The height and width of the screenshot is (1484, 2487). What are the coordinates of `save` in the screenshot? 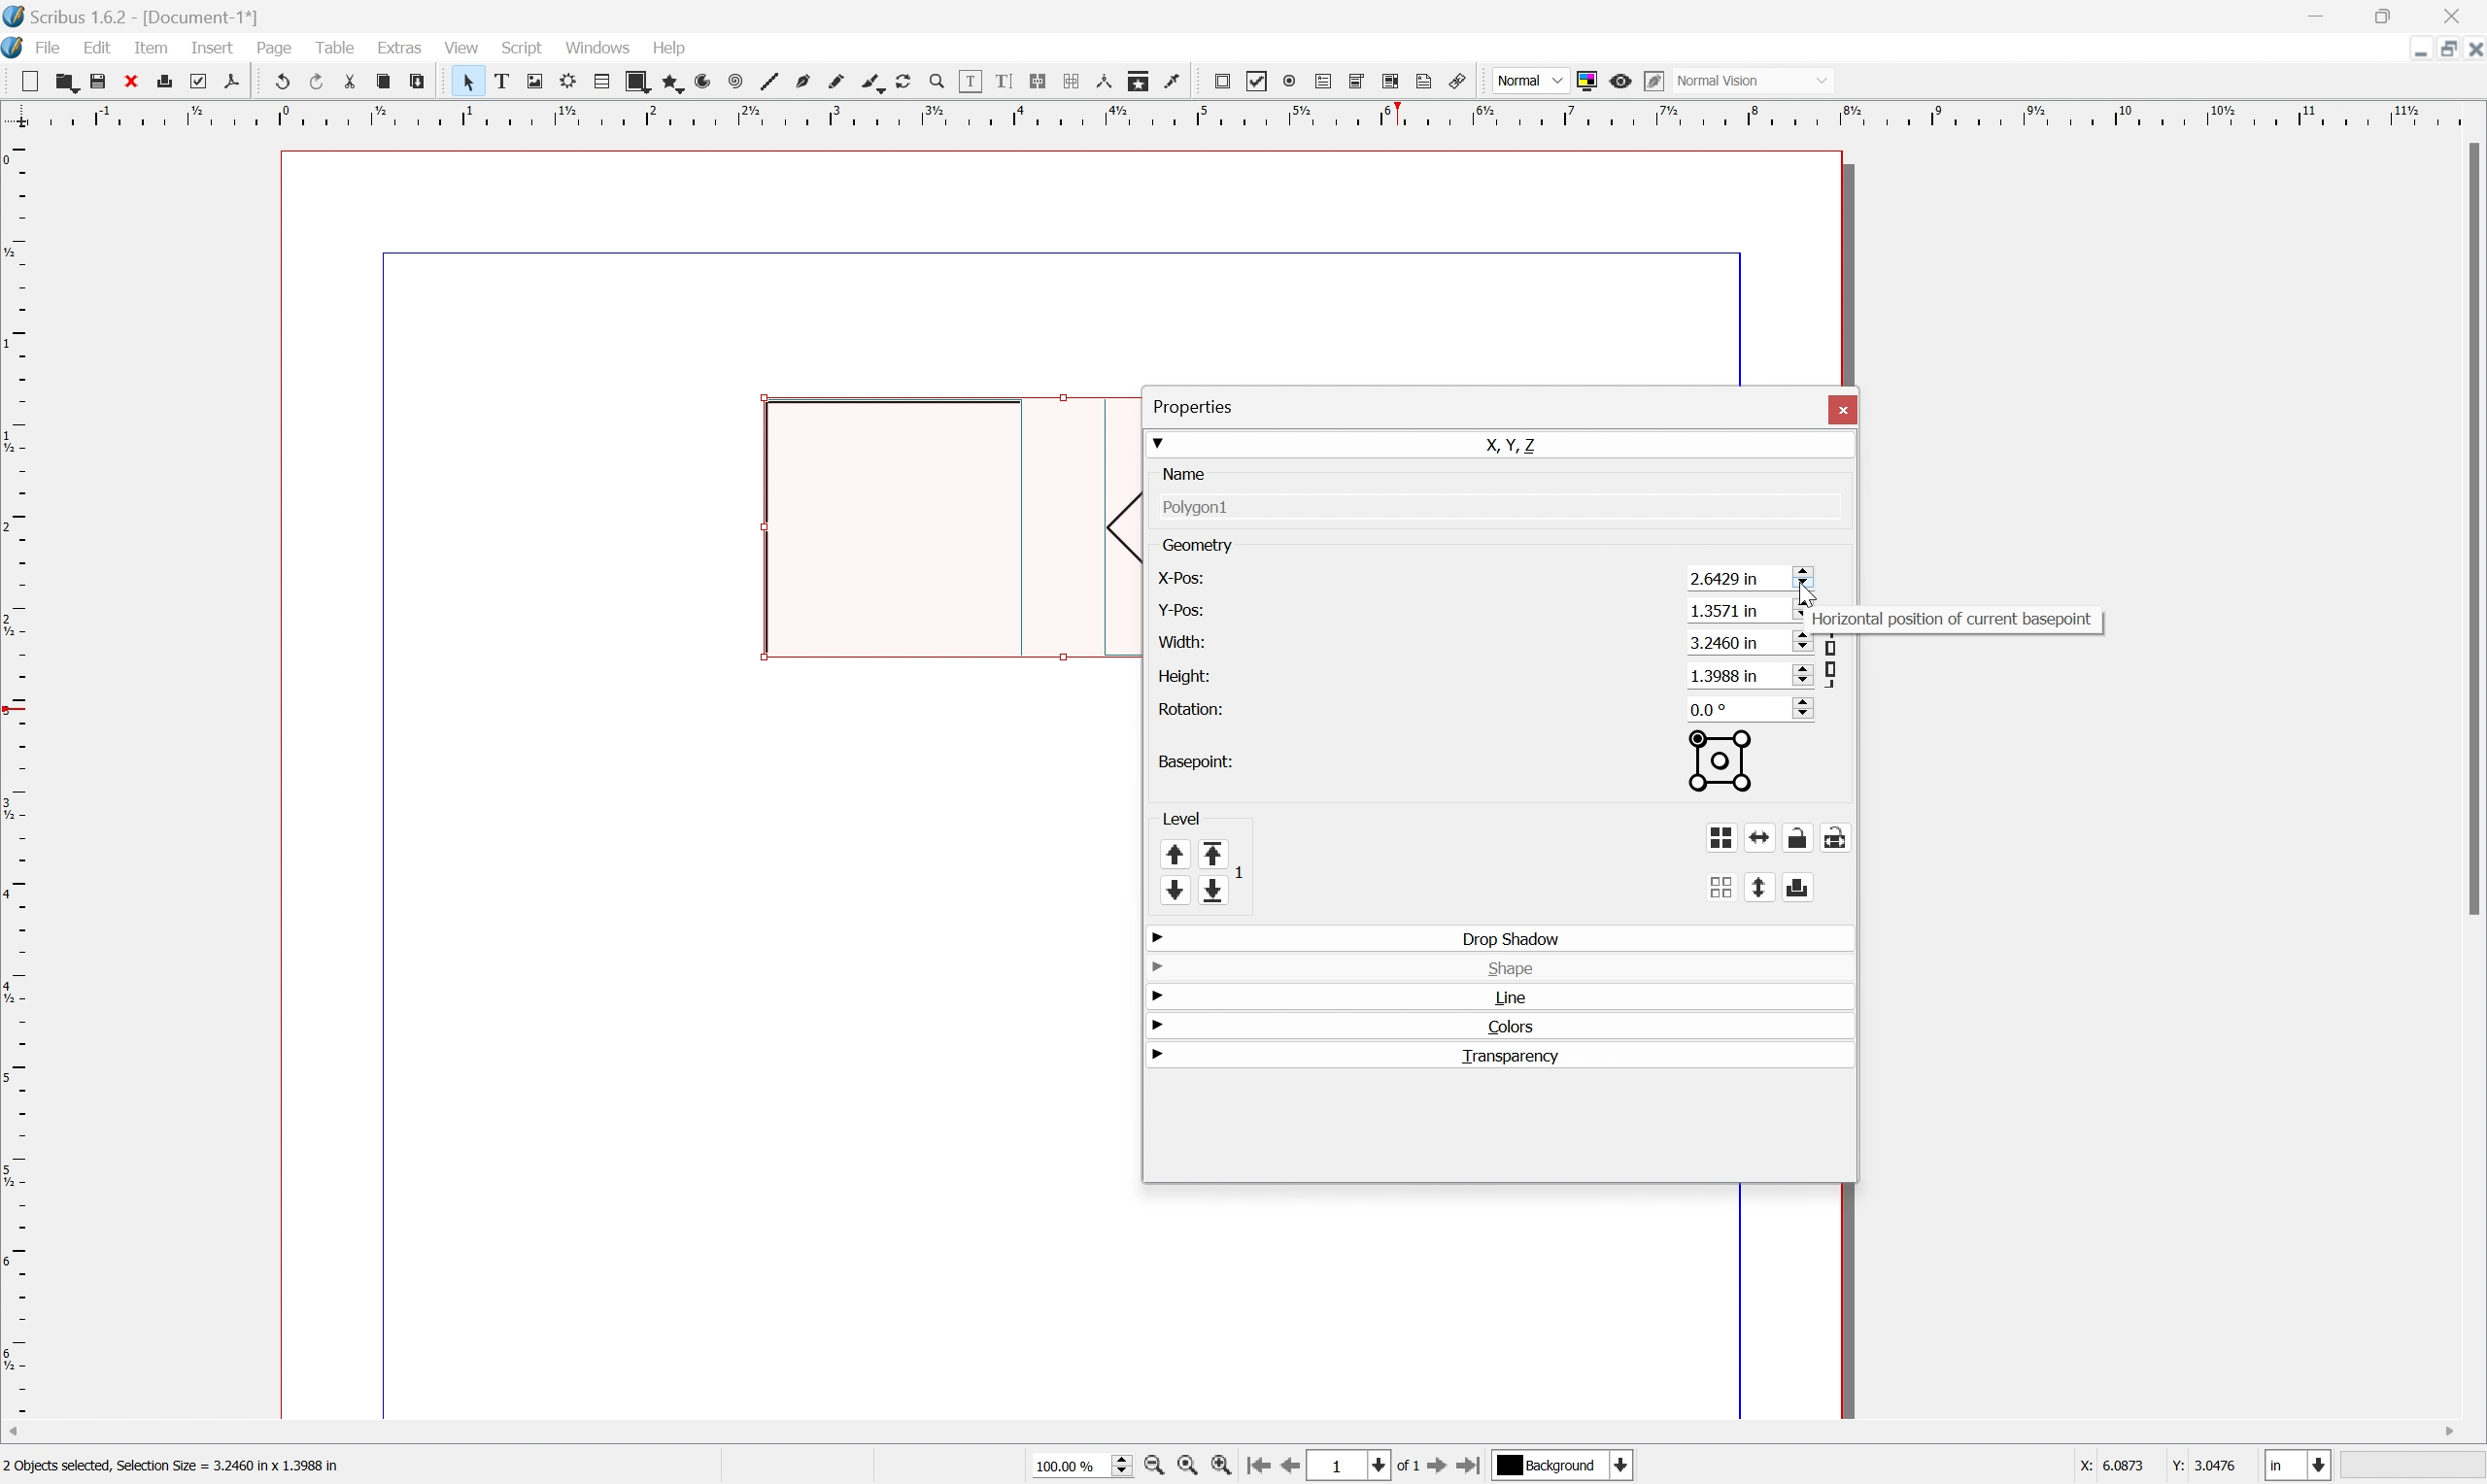 It's located at (92, 78).